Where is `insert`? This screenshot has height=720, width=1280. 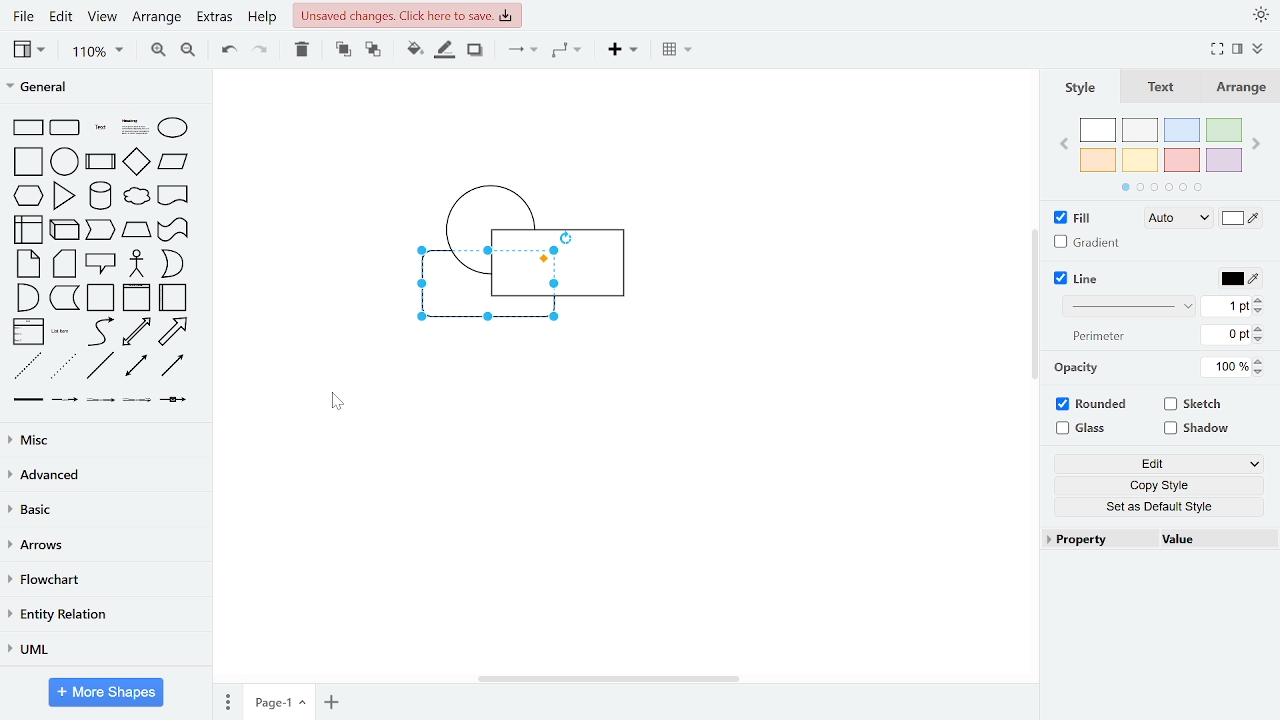 insert is located at coordinates (621, 51).